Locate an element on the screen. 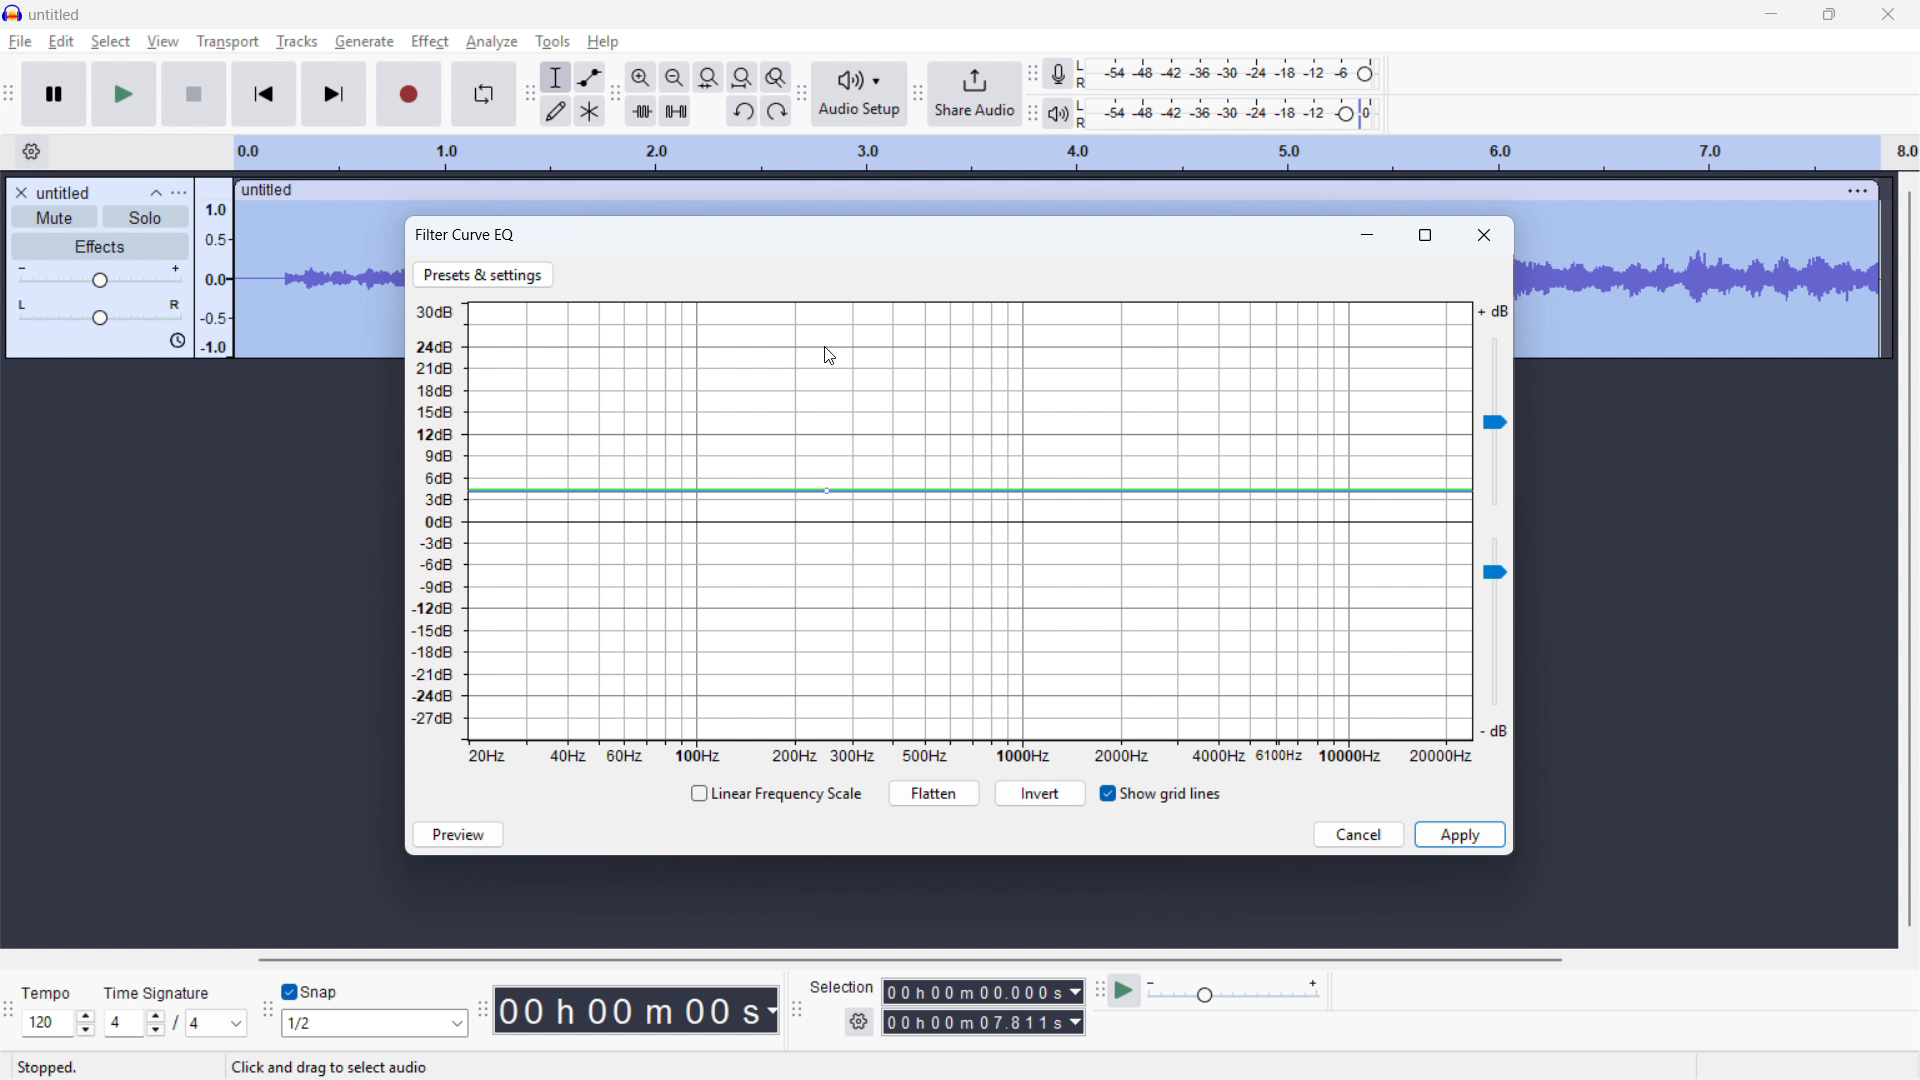 This screenshot has width=1920, height=1080. close  is located at coordinates (1886, 14).